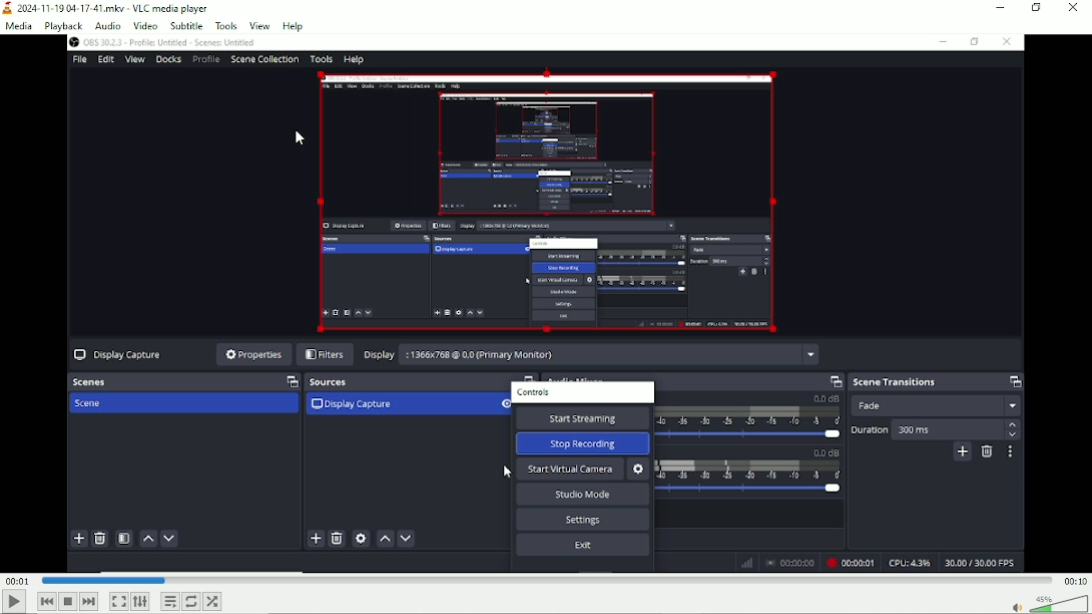 Image resolution: width=1092 pixels, height=614 pixels. What do you see at coordinates (214, 601) in the screenshot?
I see `random` at bounding box center [214, 601].